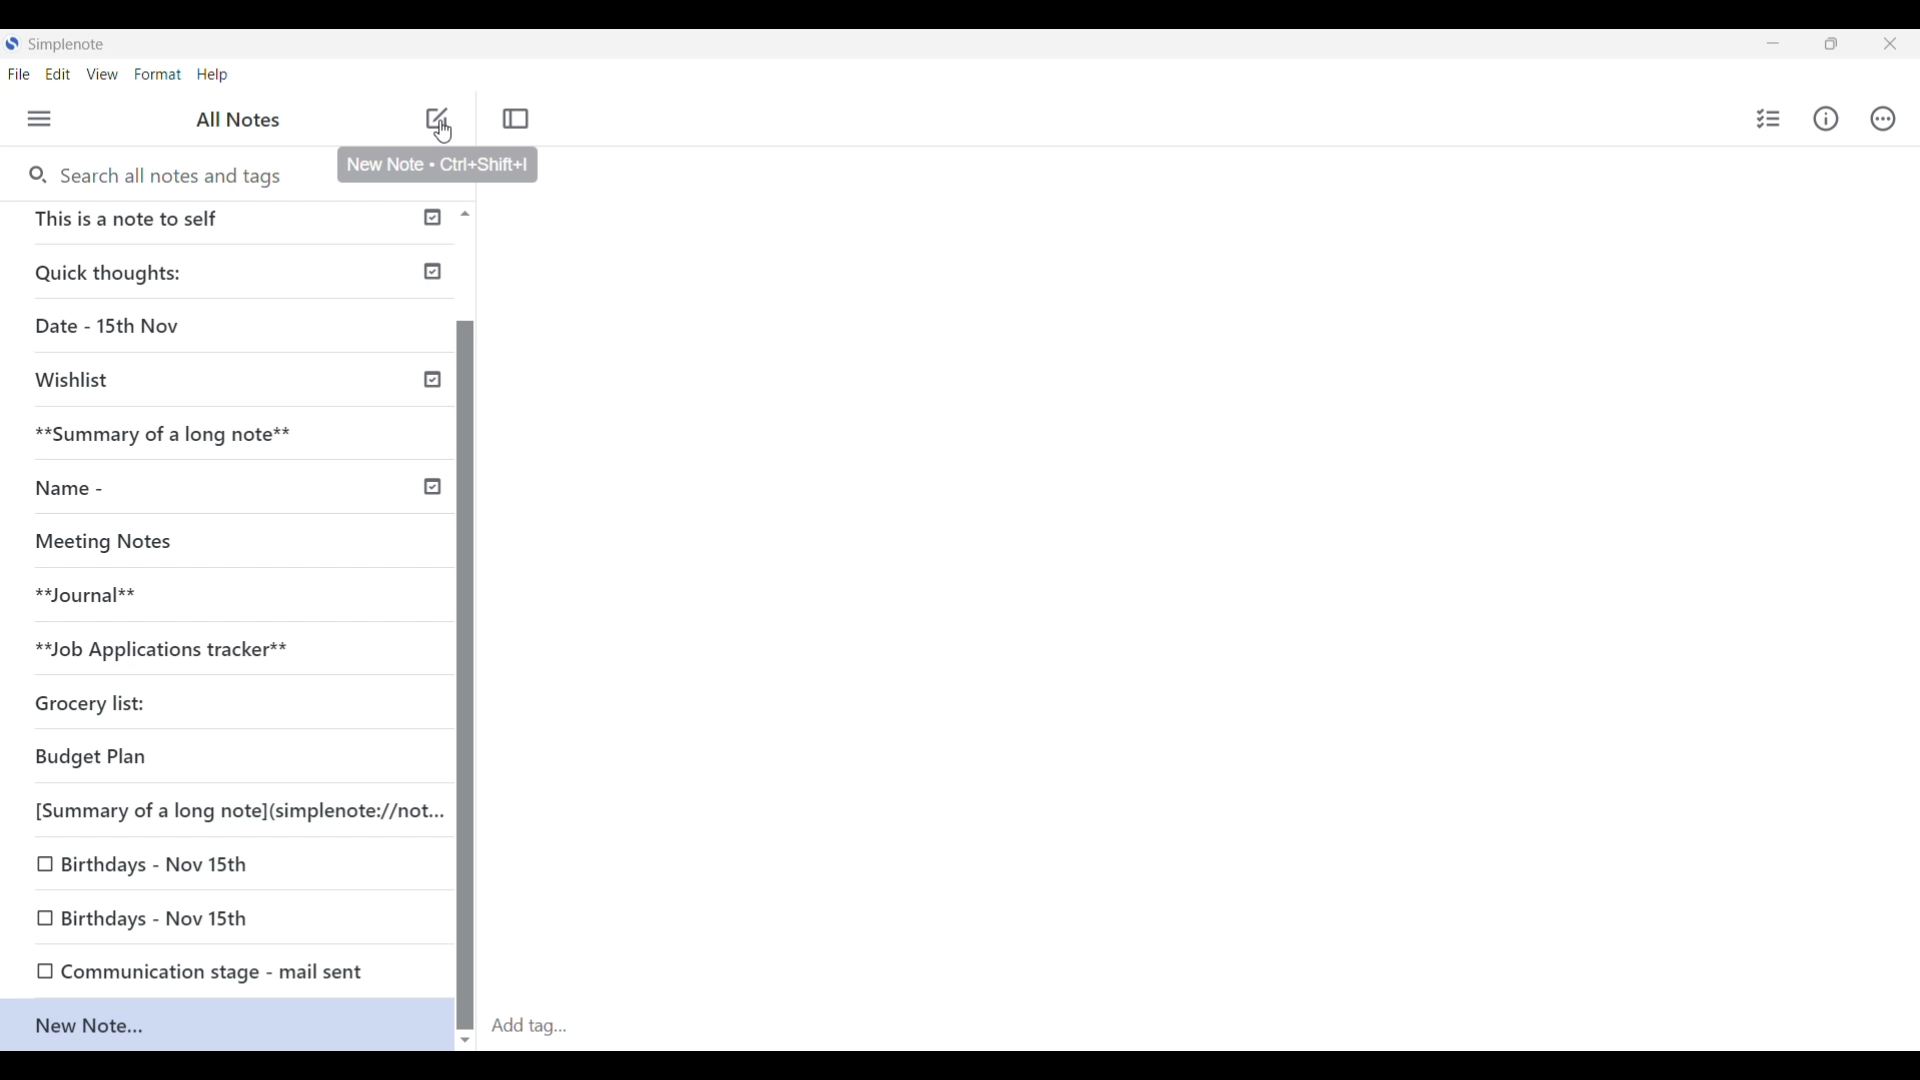  What do you see at coordinates (465, 1041) in the screenshot?
I see `Quick slide to bottom` at bounding box center [465, 1041].